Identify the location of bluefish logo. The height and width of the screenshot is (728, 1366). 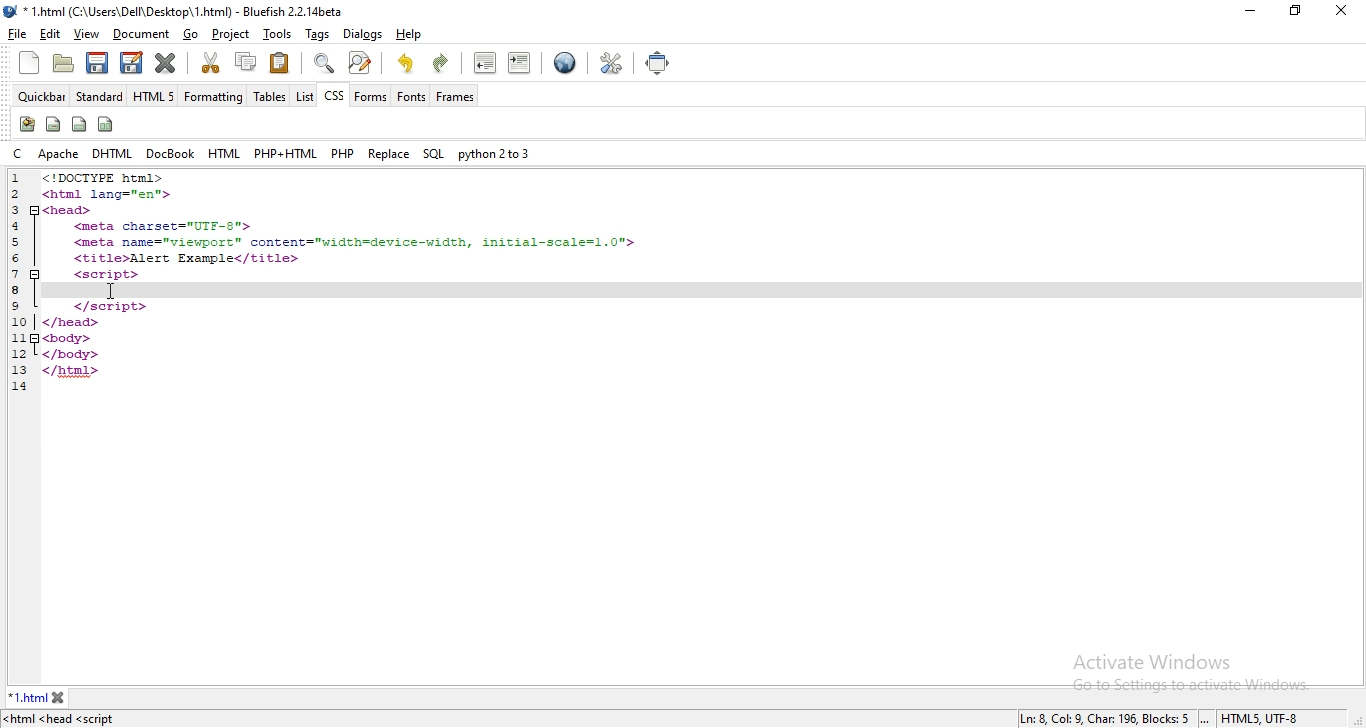
(11, 12).